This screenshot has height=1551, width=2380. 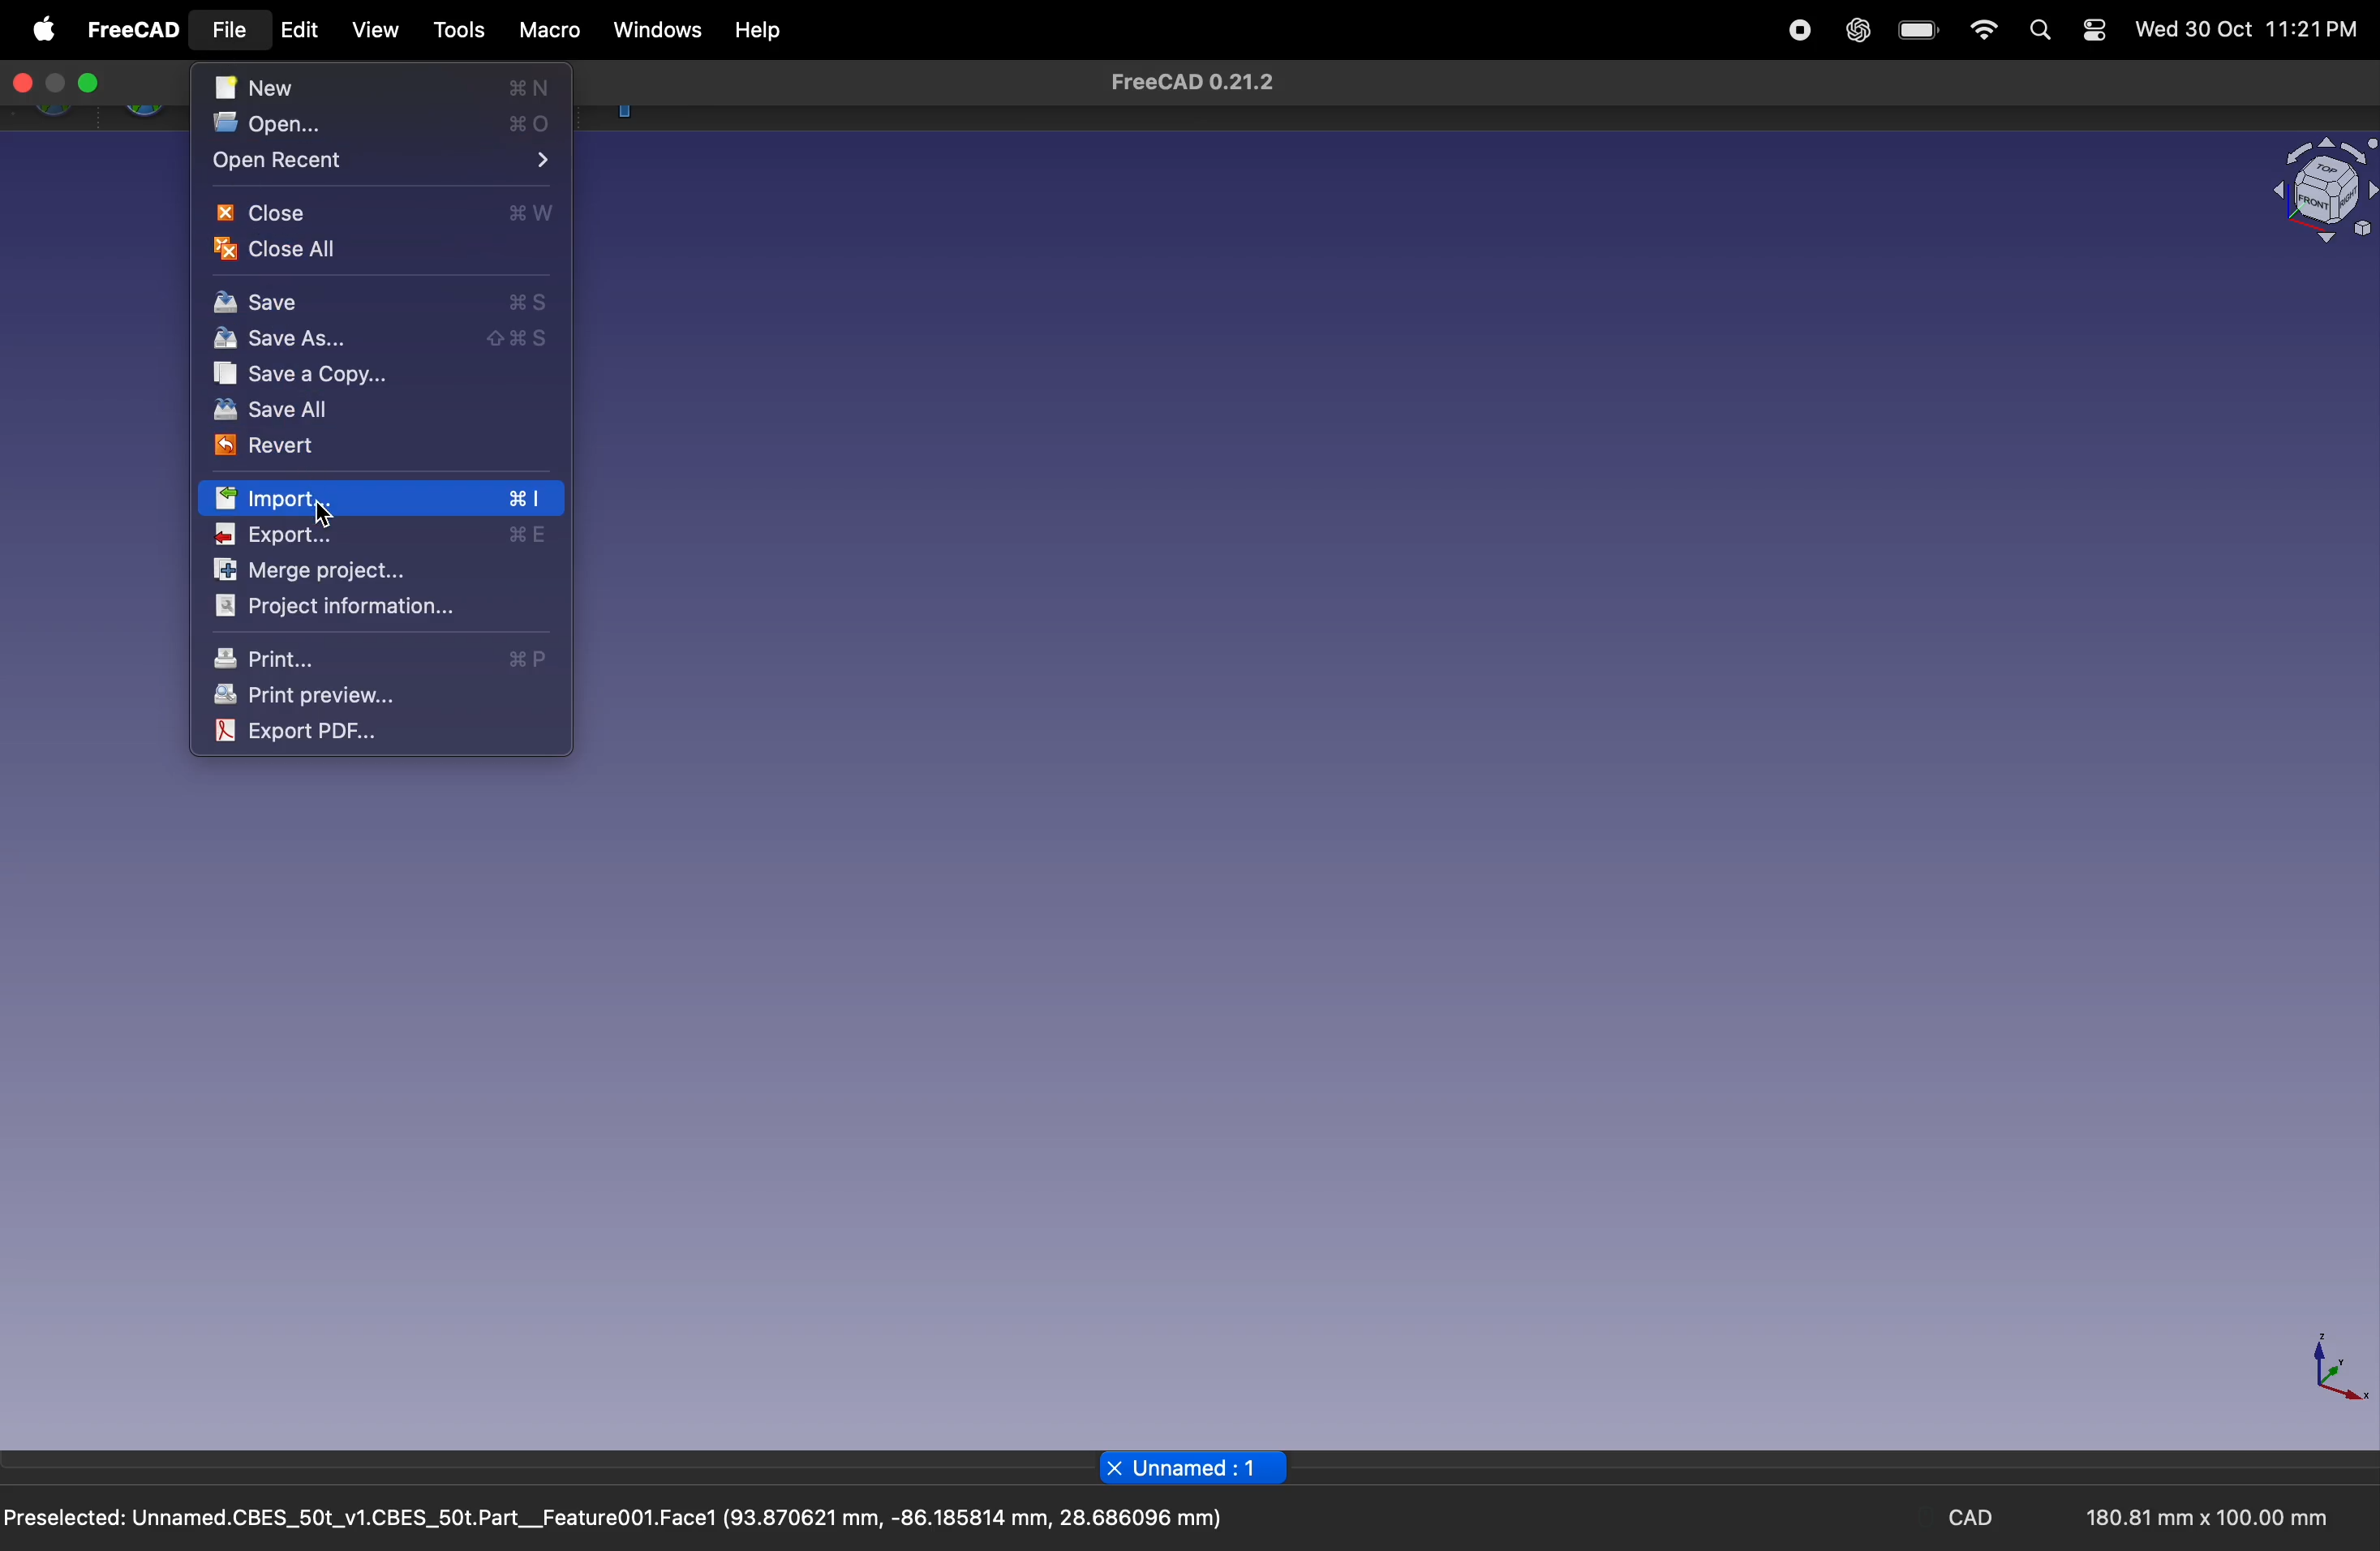 What do you see at coordinates (1973, 1520) in the screenshot?
I see `CAD` at bounding box center [1973, 1520].